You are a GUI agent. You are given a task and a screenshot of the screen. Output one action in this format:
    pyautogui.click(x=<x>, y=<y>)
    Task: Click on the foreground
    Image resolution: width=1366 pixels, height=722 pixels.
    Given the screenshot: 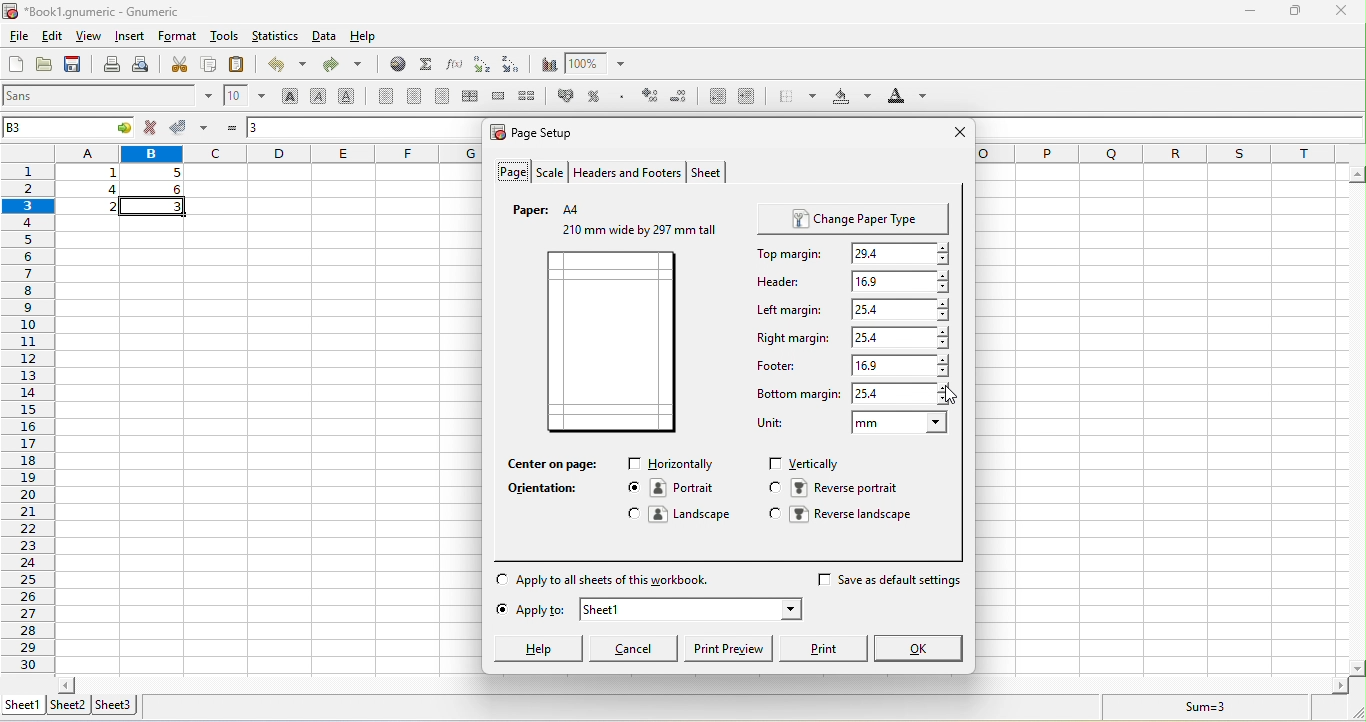 What is the action you would take?
    pyautogui.click(x=907, y=96)
    